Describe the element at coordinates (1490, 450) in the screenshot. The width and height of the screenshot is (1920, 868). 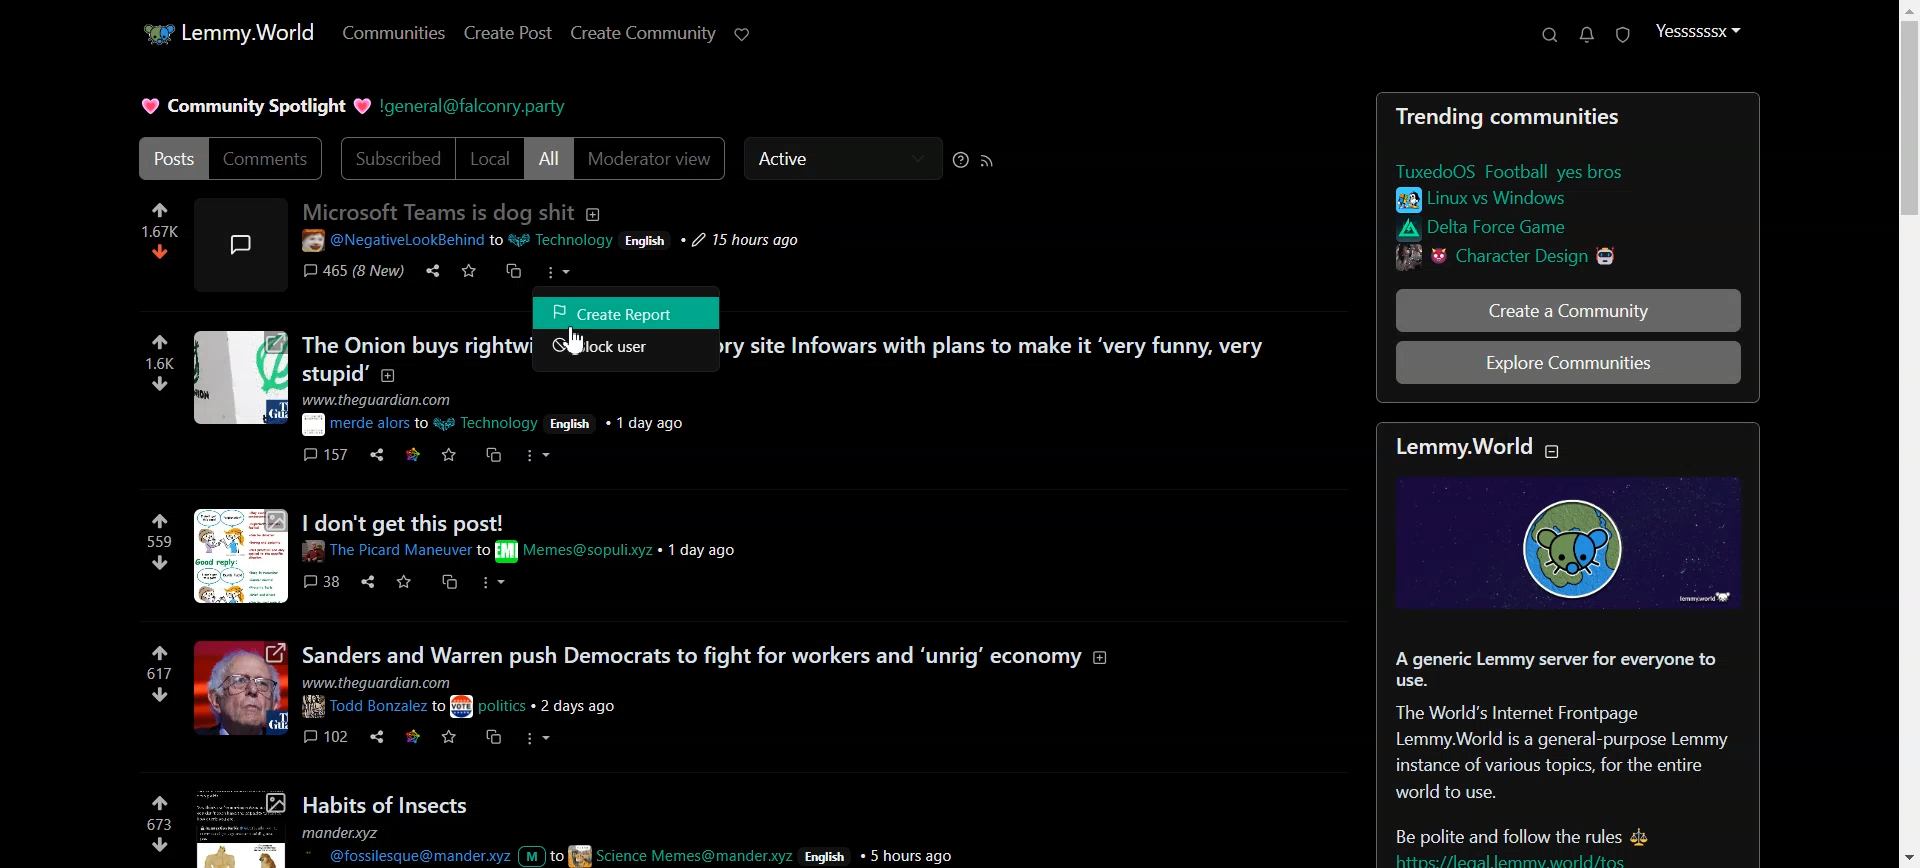
I see `text` at that location.